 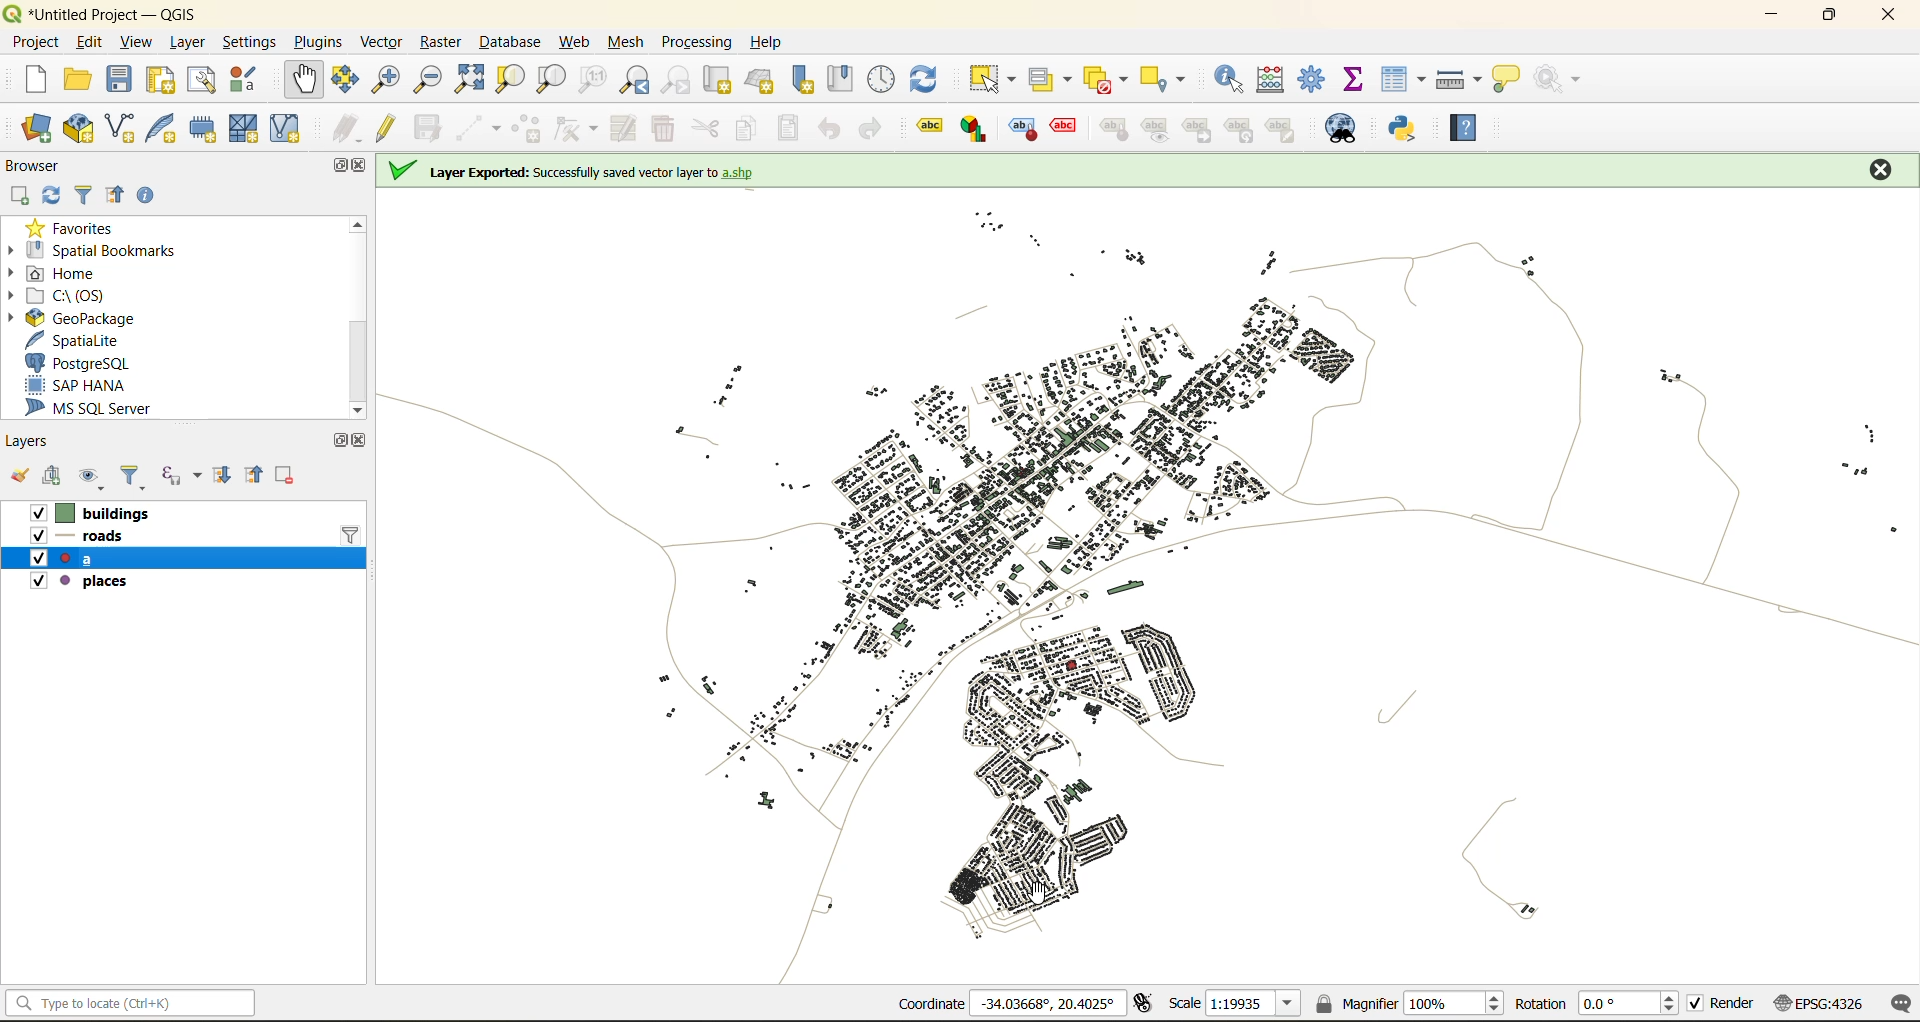 I want to click on close, so click(x=1884, y=17).